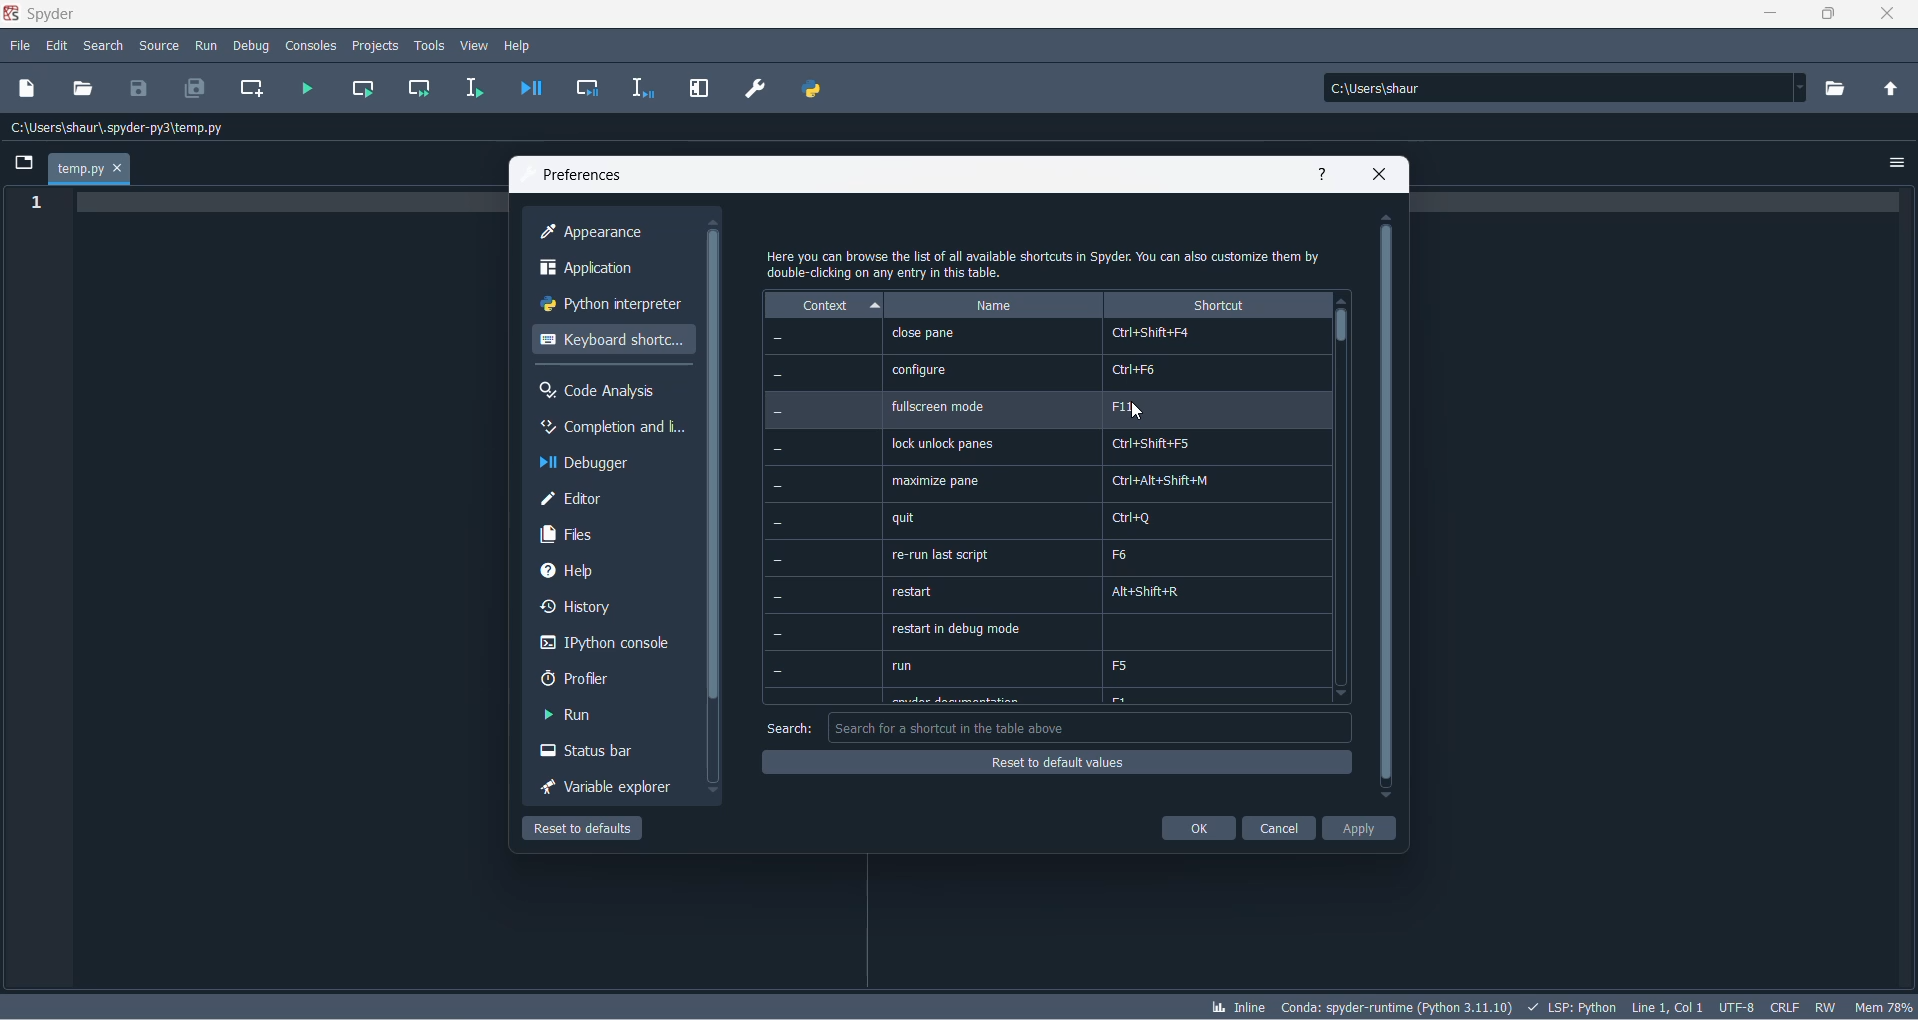  I want to click on configure, so click(919, 369).